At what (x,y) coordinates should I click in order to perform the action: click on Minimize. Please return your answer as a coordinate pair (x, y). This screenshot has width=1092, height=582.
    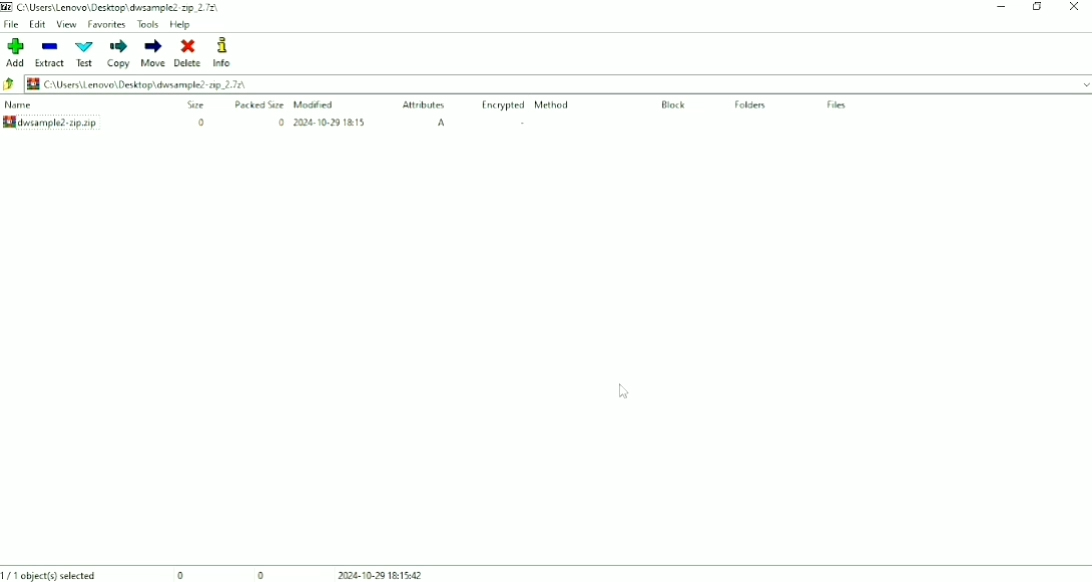
    Looking at the image, I should click on (1003, 6).